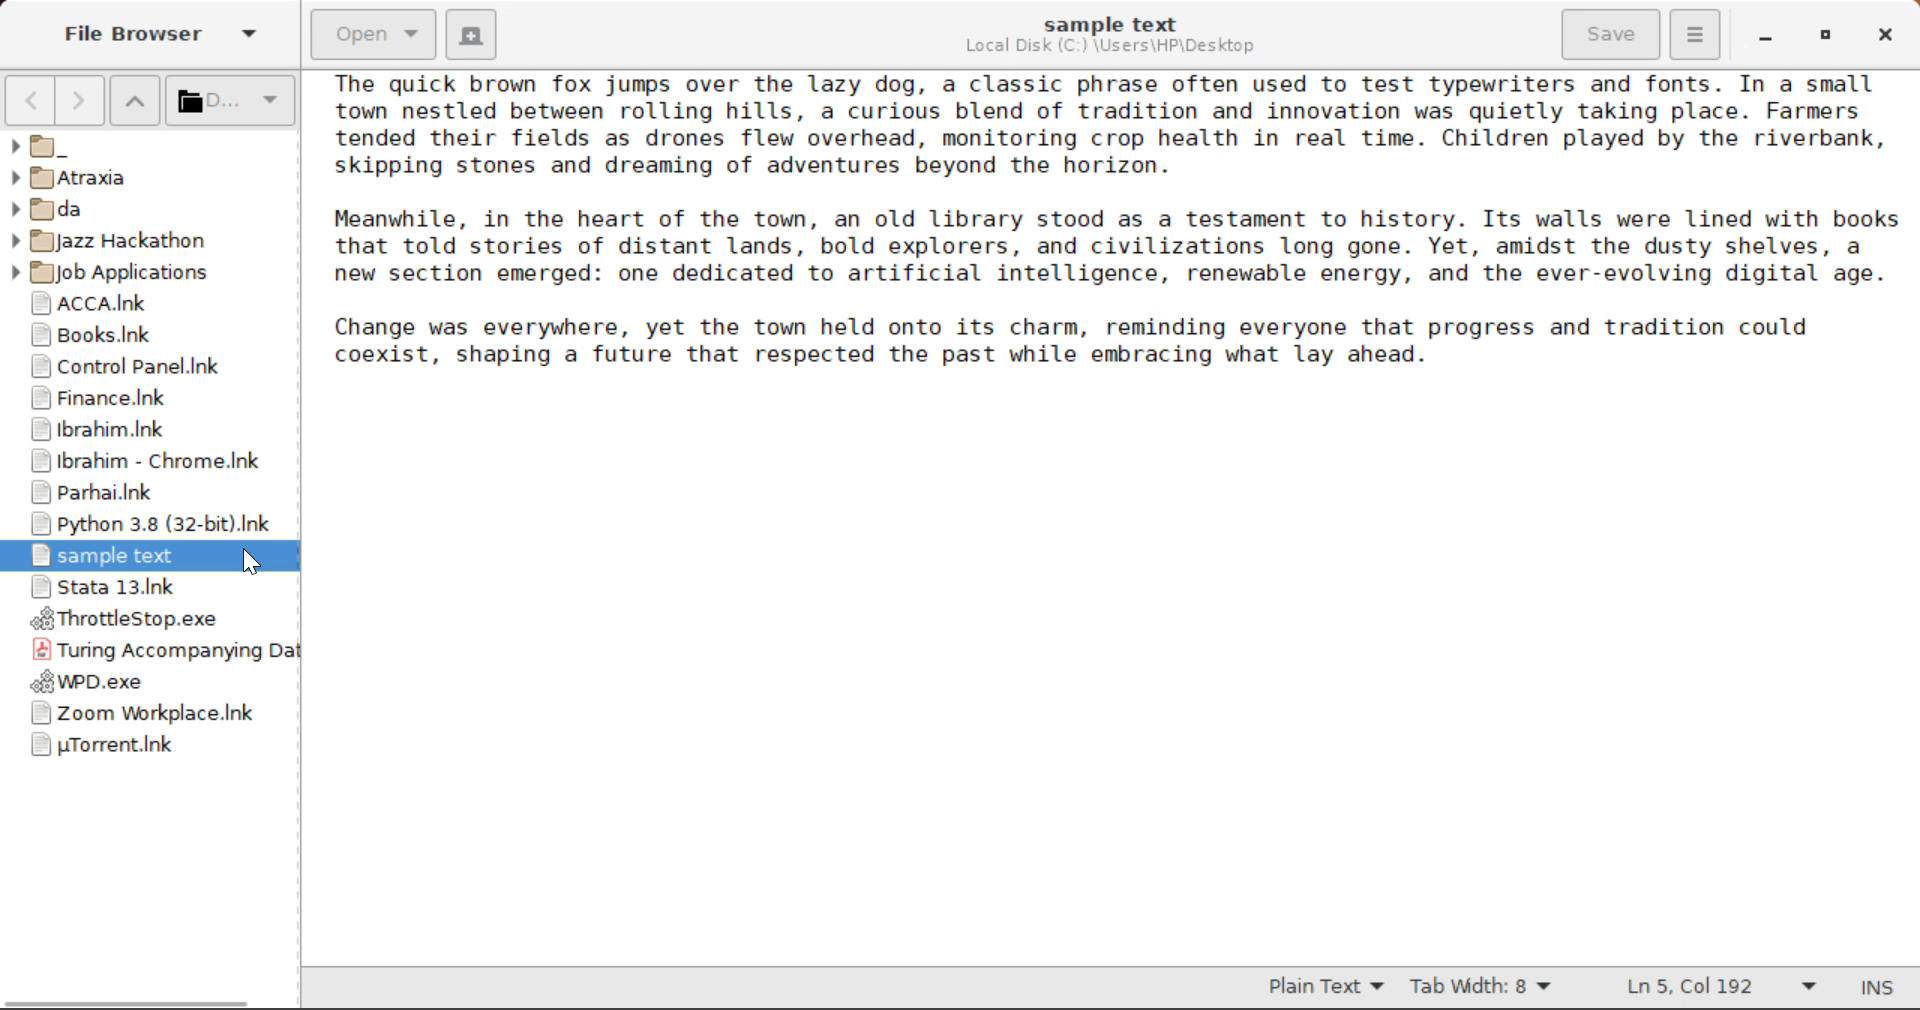 This screenshot has width=1920, height=1010. What do you see at coordinates (151, 206) in the screenshot?
I see `da Folder` at bounding box center [151, 206].